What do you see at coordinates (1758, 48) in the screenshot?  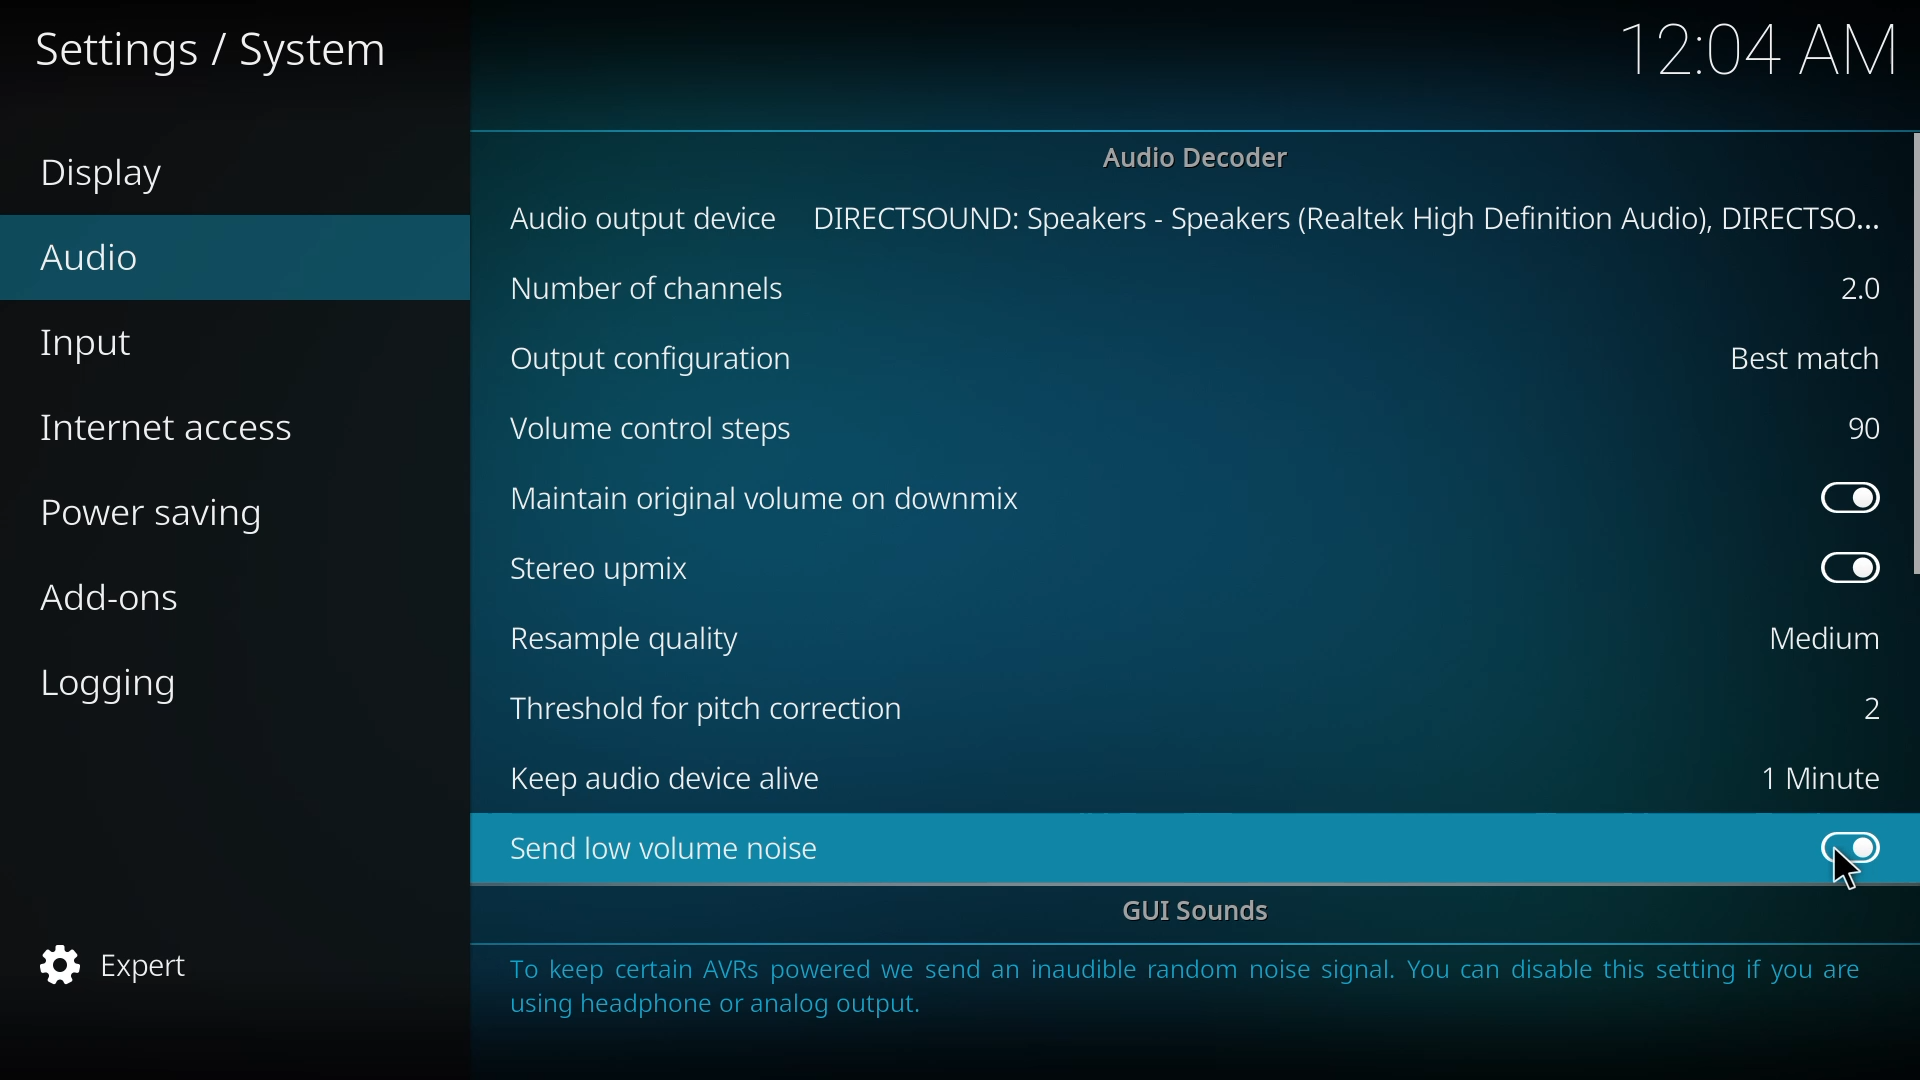 I see `time` at bounding box center [1758, 48].